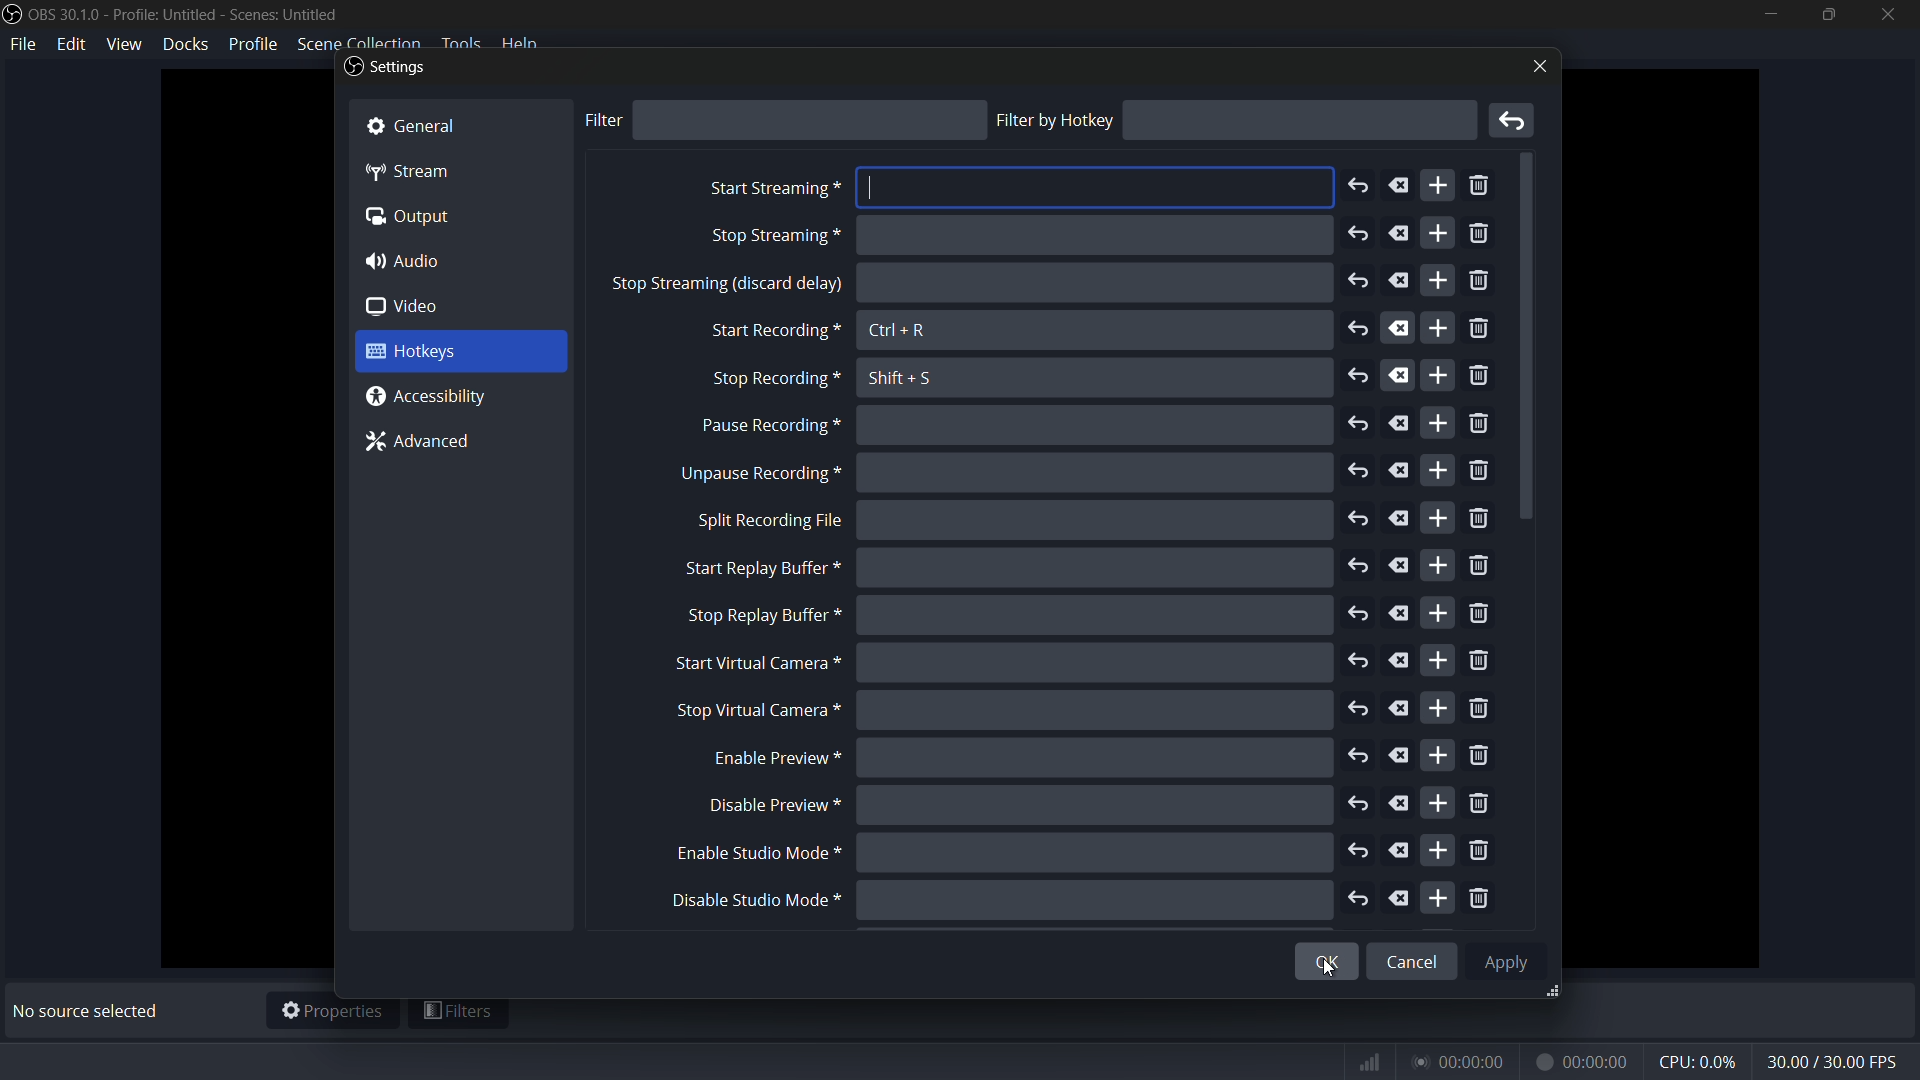 Image resolution: width=1920 pixels, height=1080 pixels. Describe the element at coordinates (415, 261) in the screenshot. I see `4) Audio` at that location.